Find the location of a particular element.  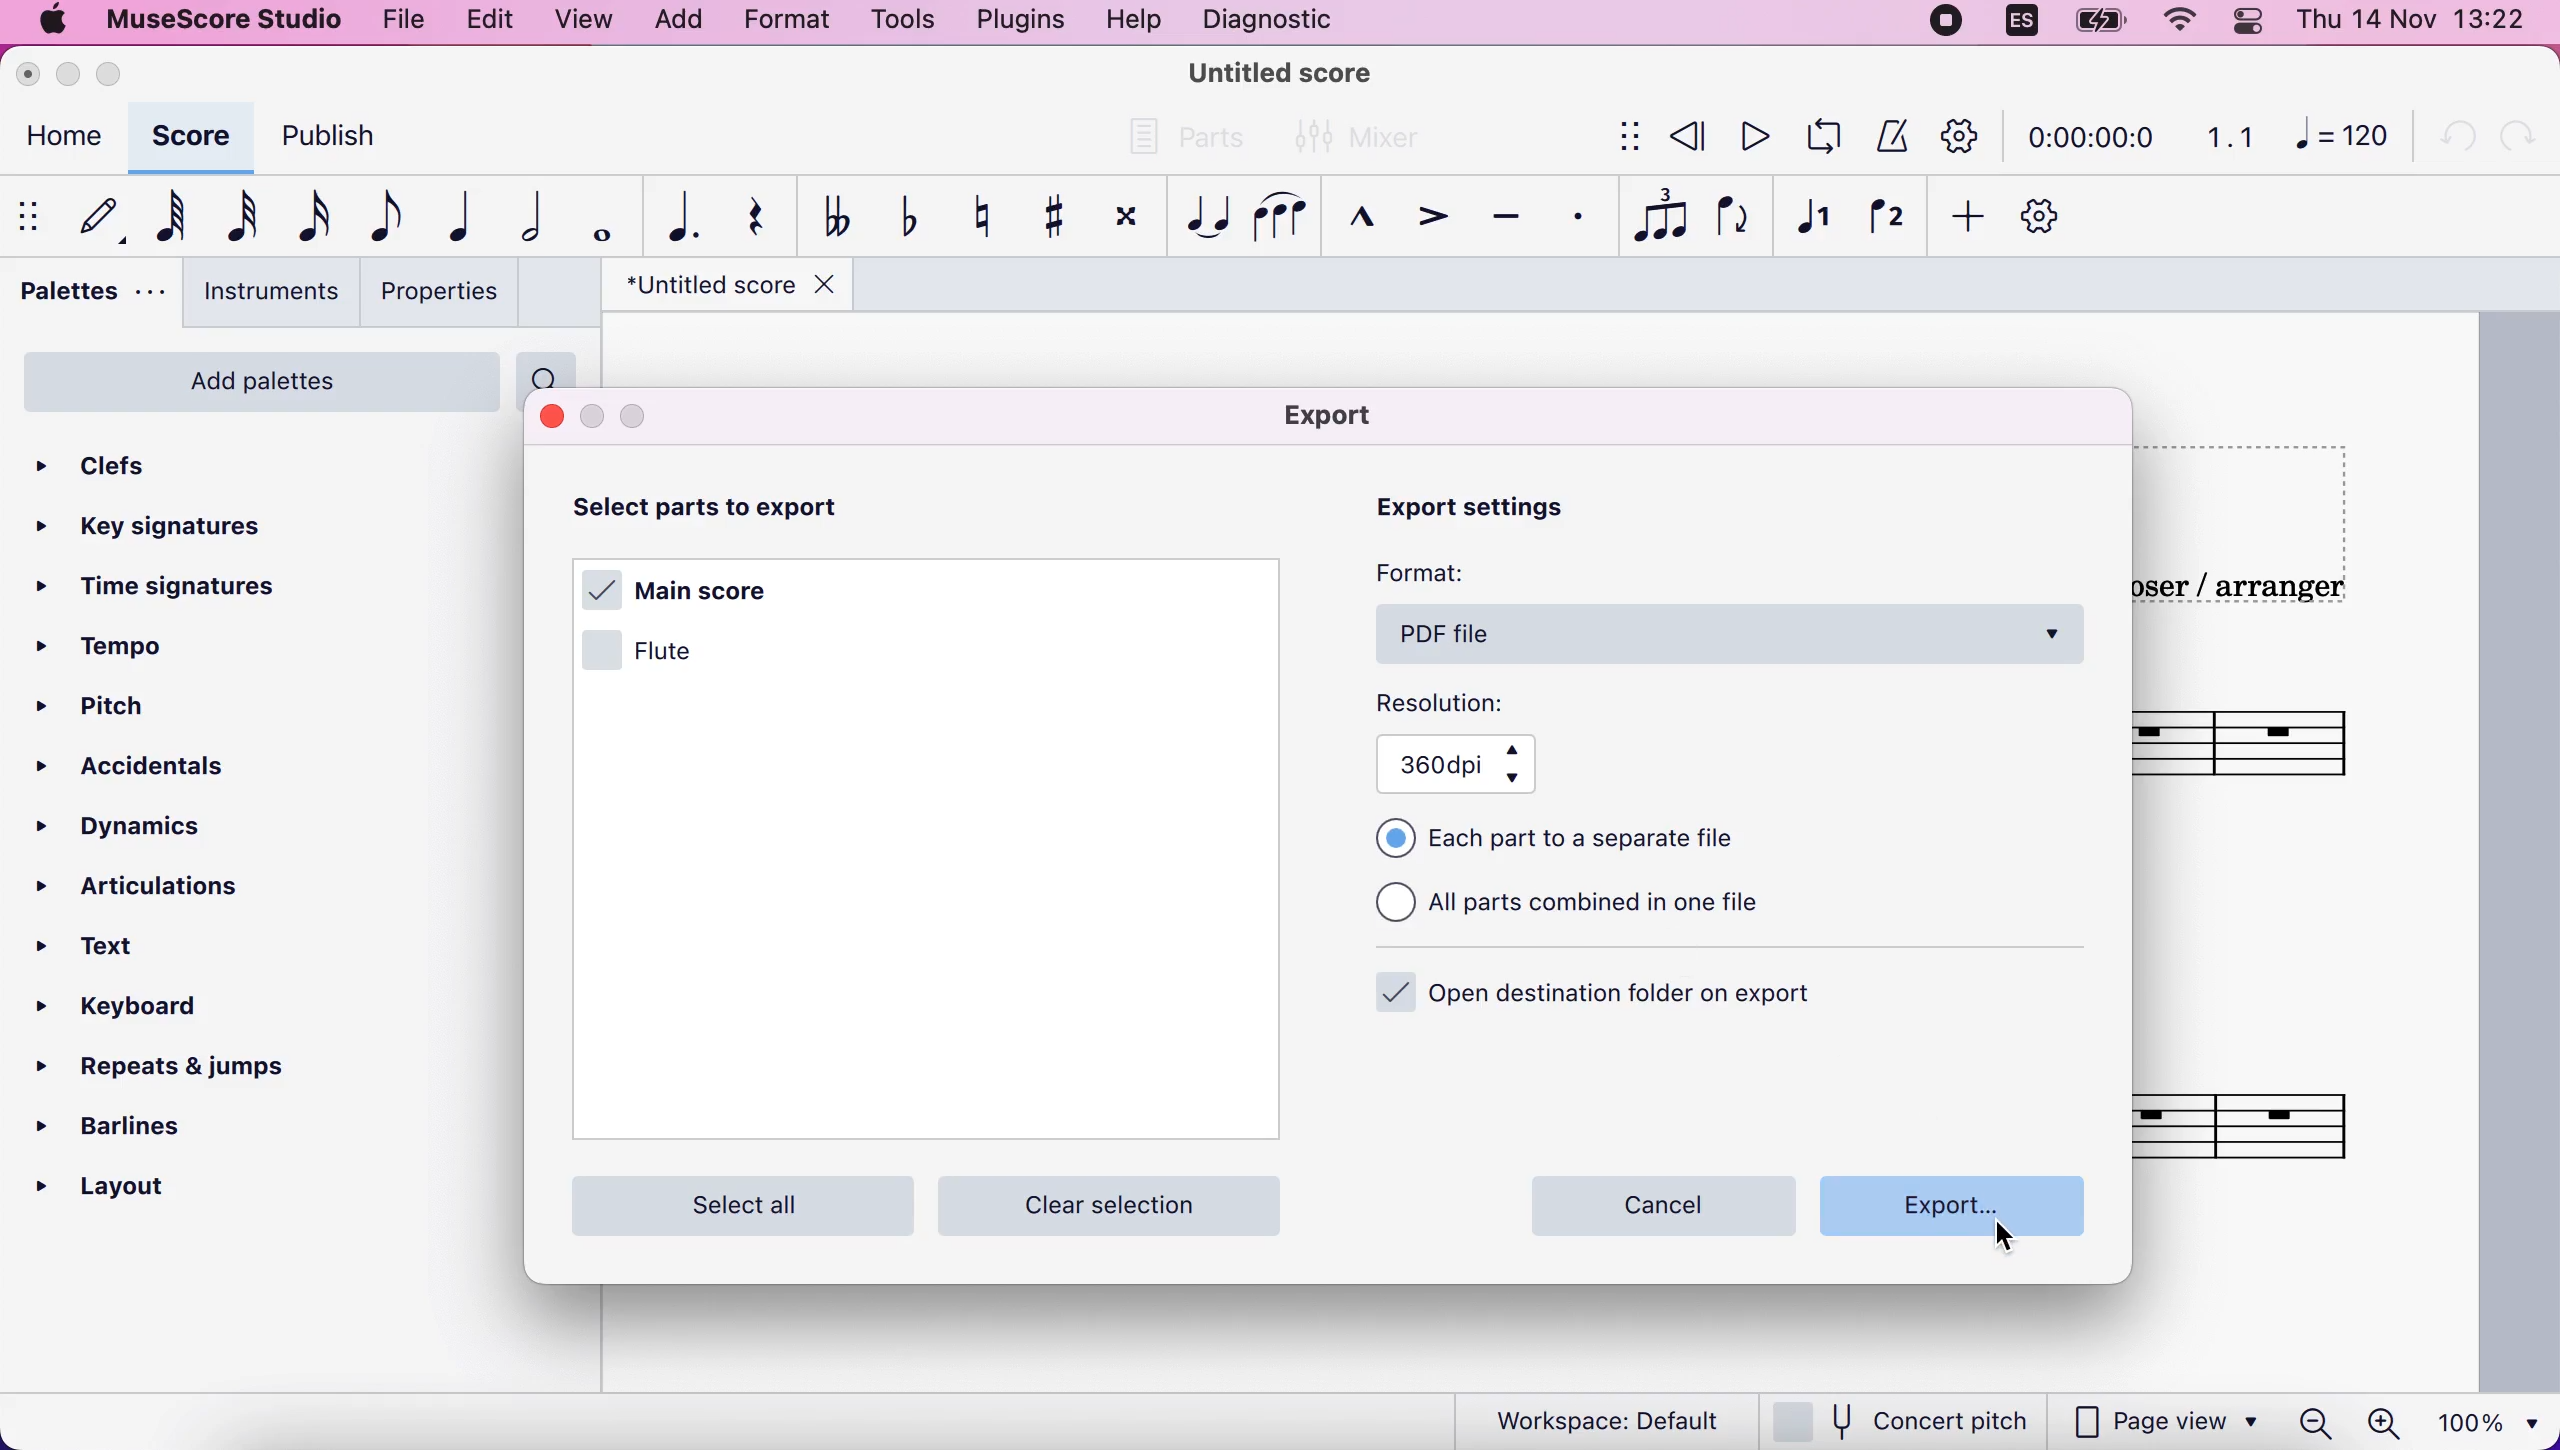

recording stopped is located at coordinates (1939, 24).